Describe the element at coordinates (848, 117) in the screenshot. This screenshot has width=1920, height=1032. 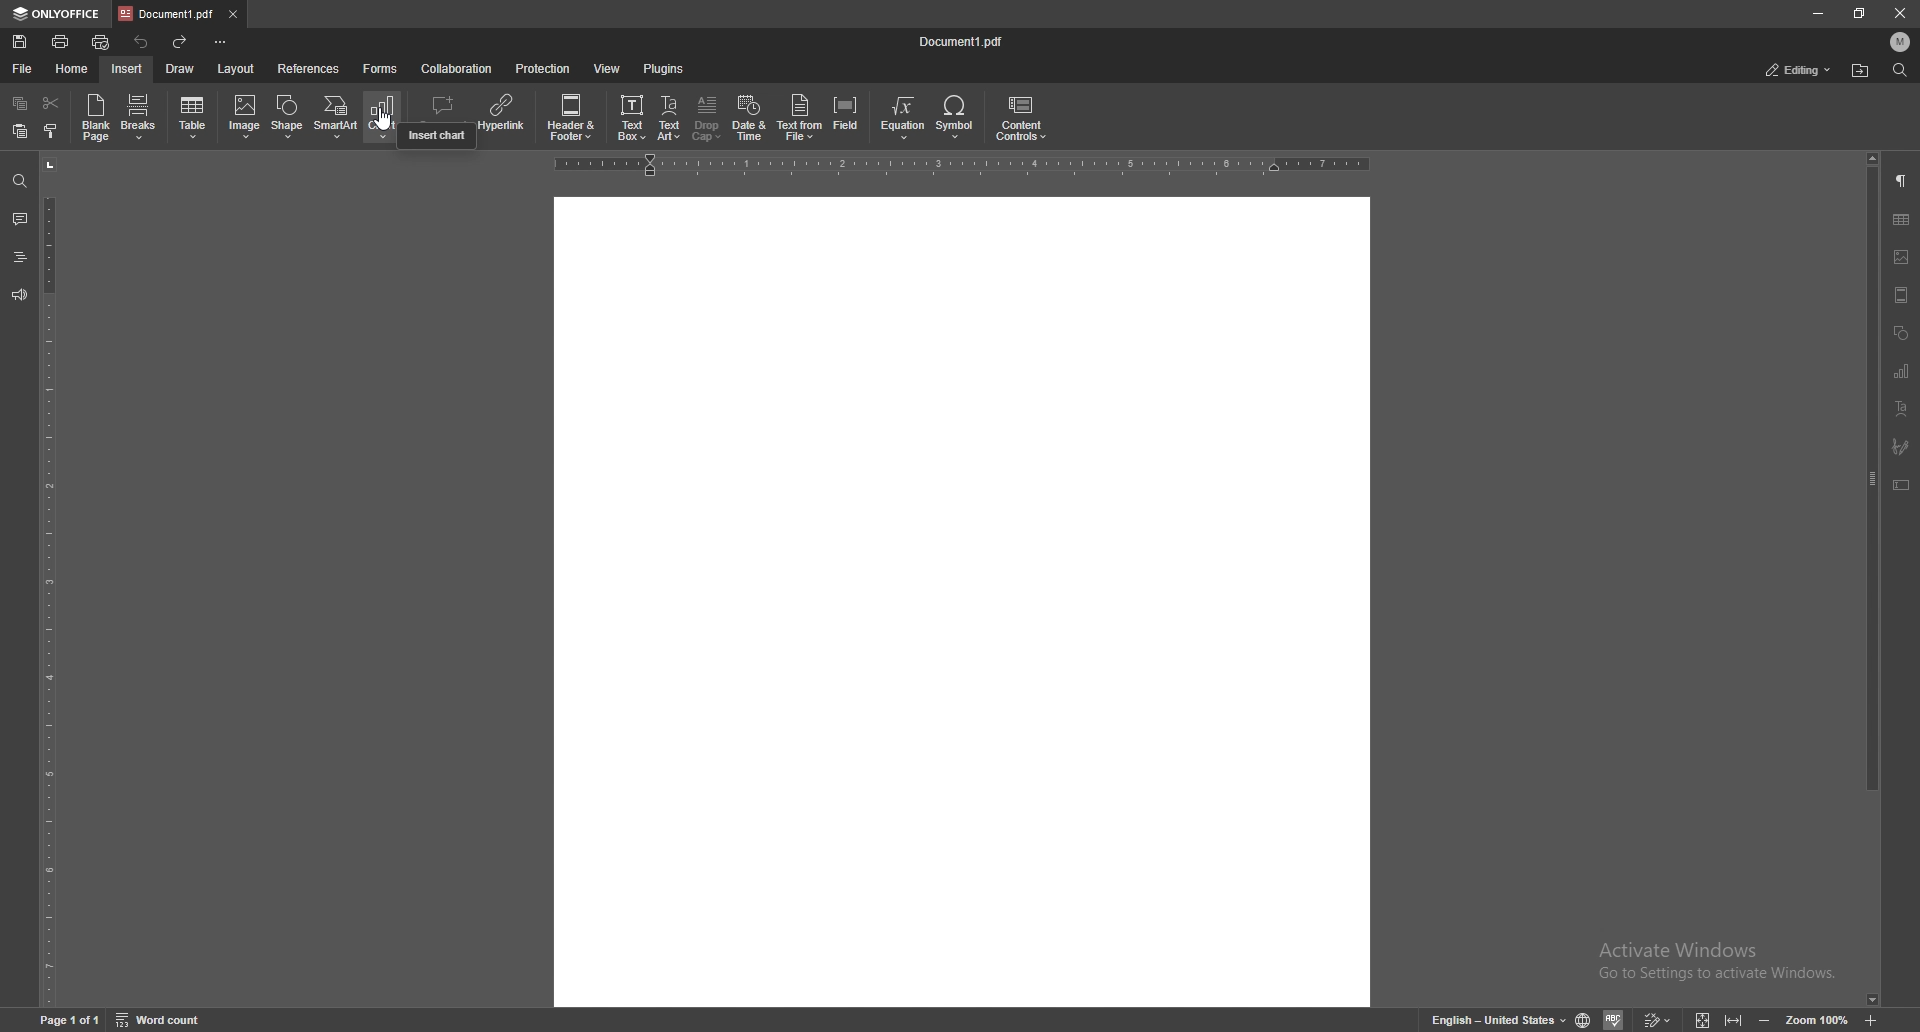
I see `field` at that location.